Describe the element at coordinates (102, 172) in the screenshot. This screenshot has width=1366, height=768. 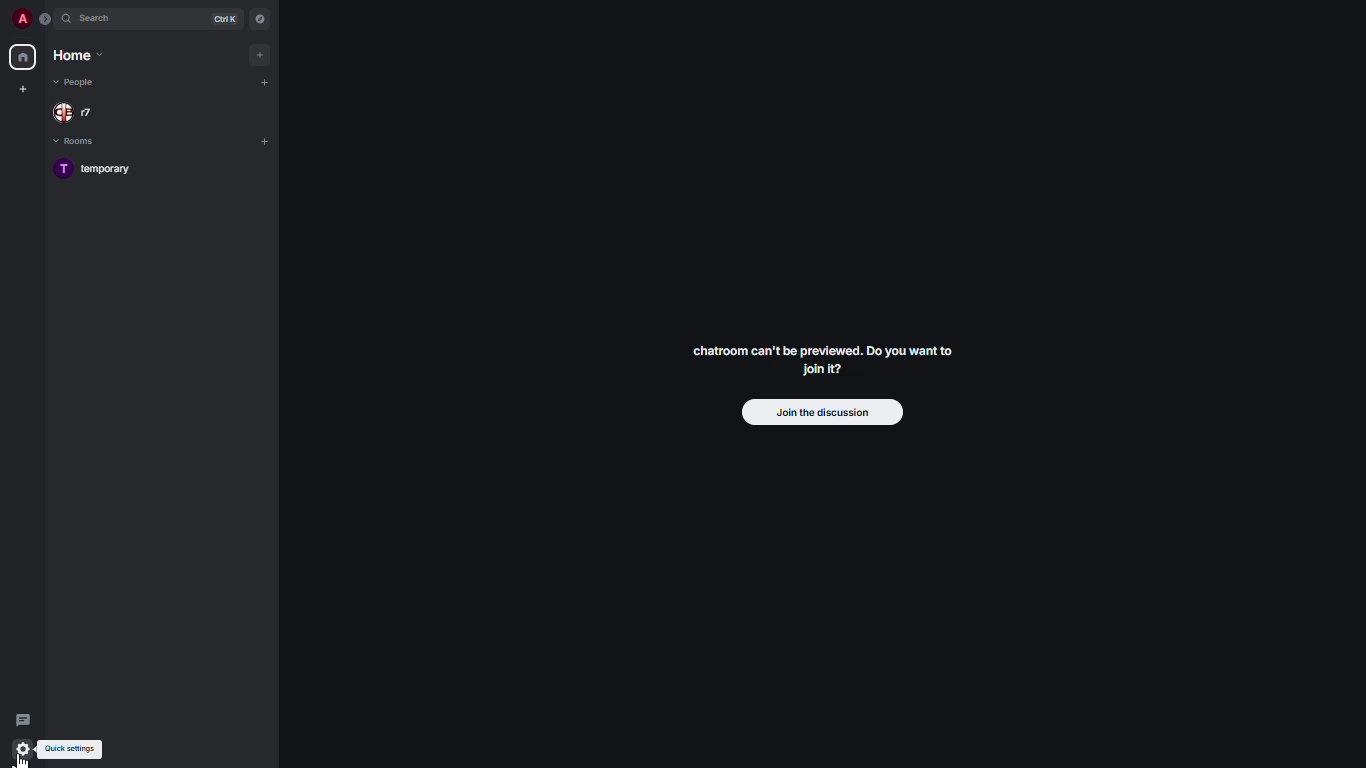
I see `room` at that location.